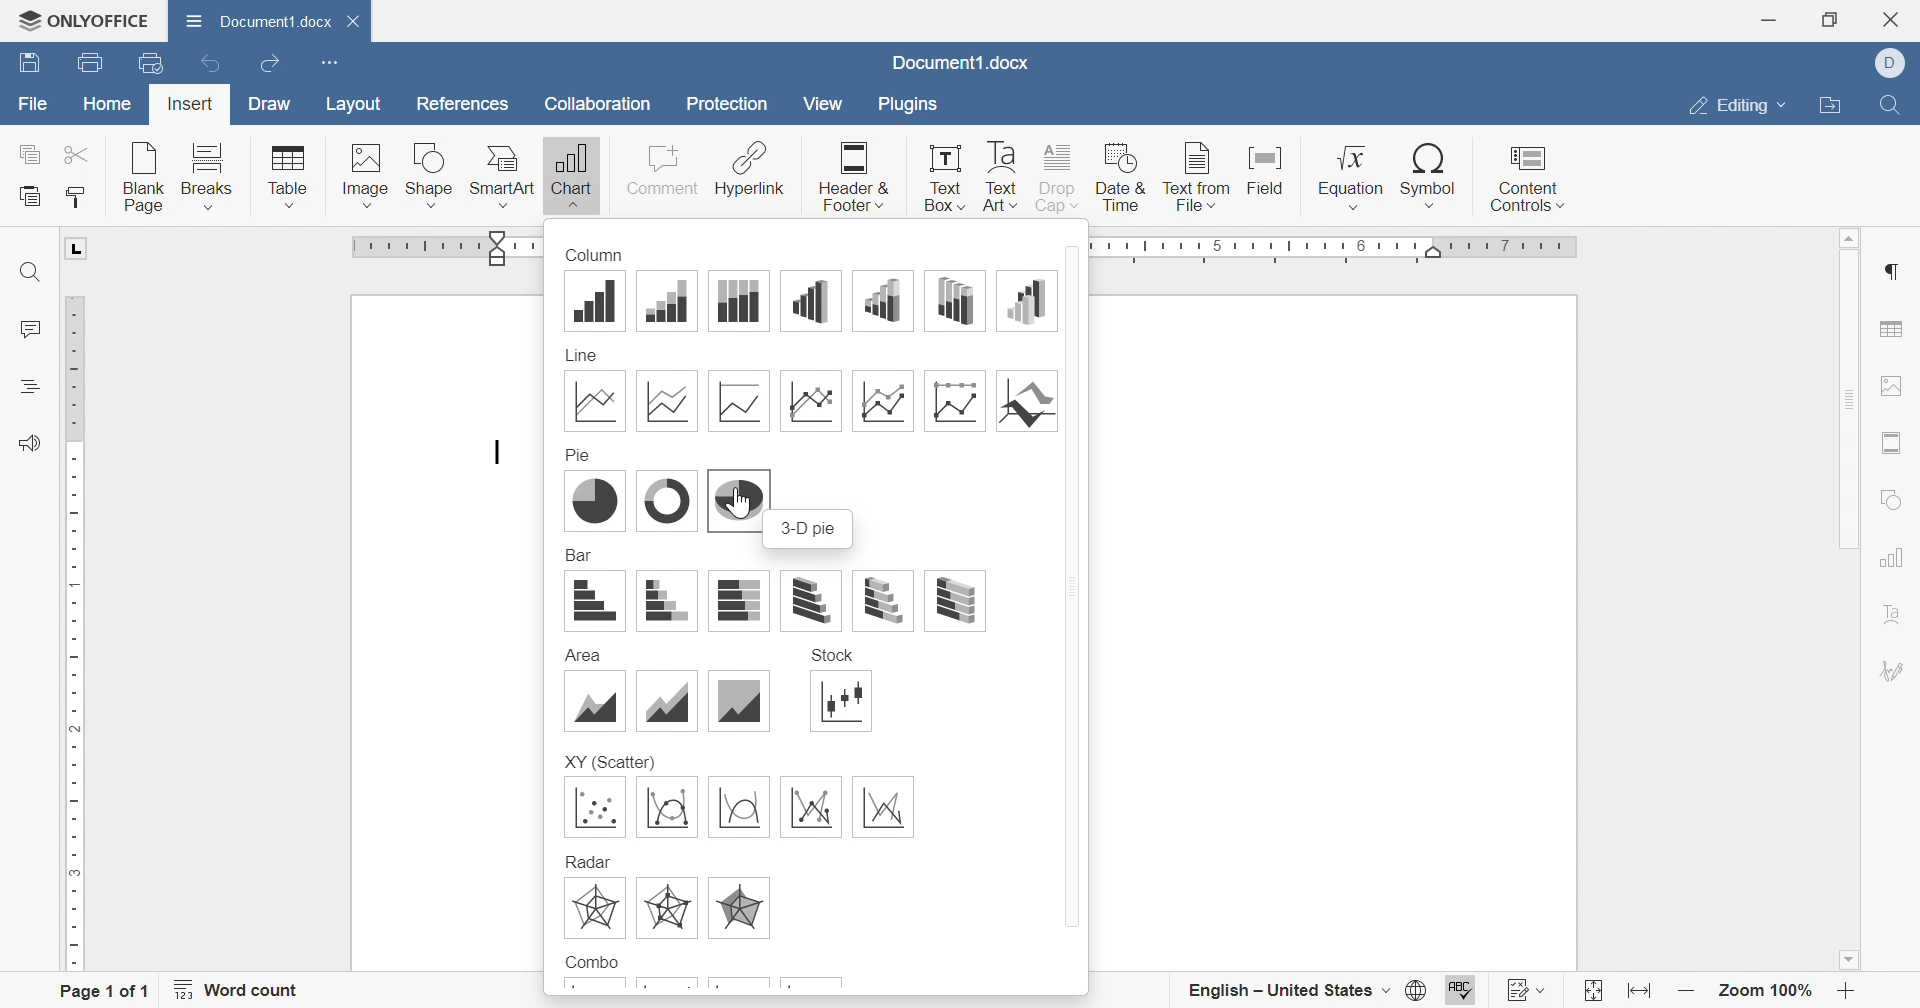  Describe the element at coordinates (29, 103) in the screenshot. I see `File` at that location.